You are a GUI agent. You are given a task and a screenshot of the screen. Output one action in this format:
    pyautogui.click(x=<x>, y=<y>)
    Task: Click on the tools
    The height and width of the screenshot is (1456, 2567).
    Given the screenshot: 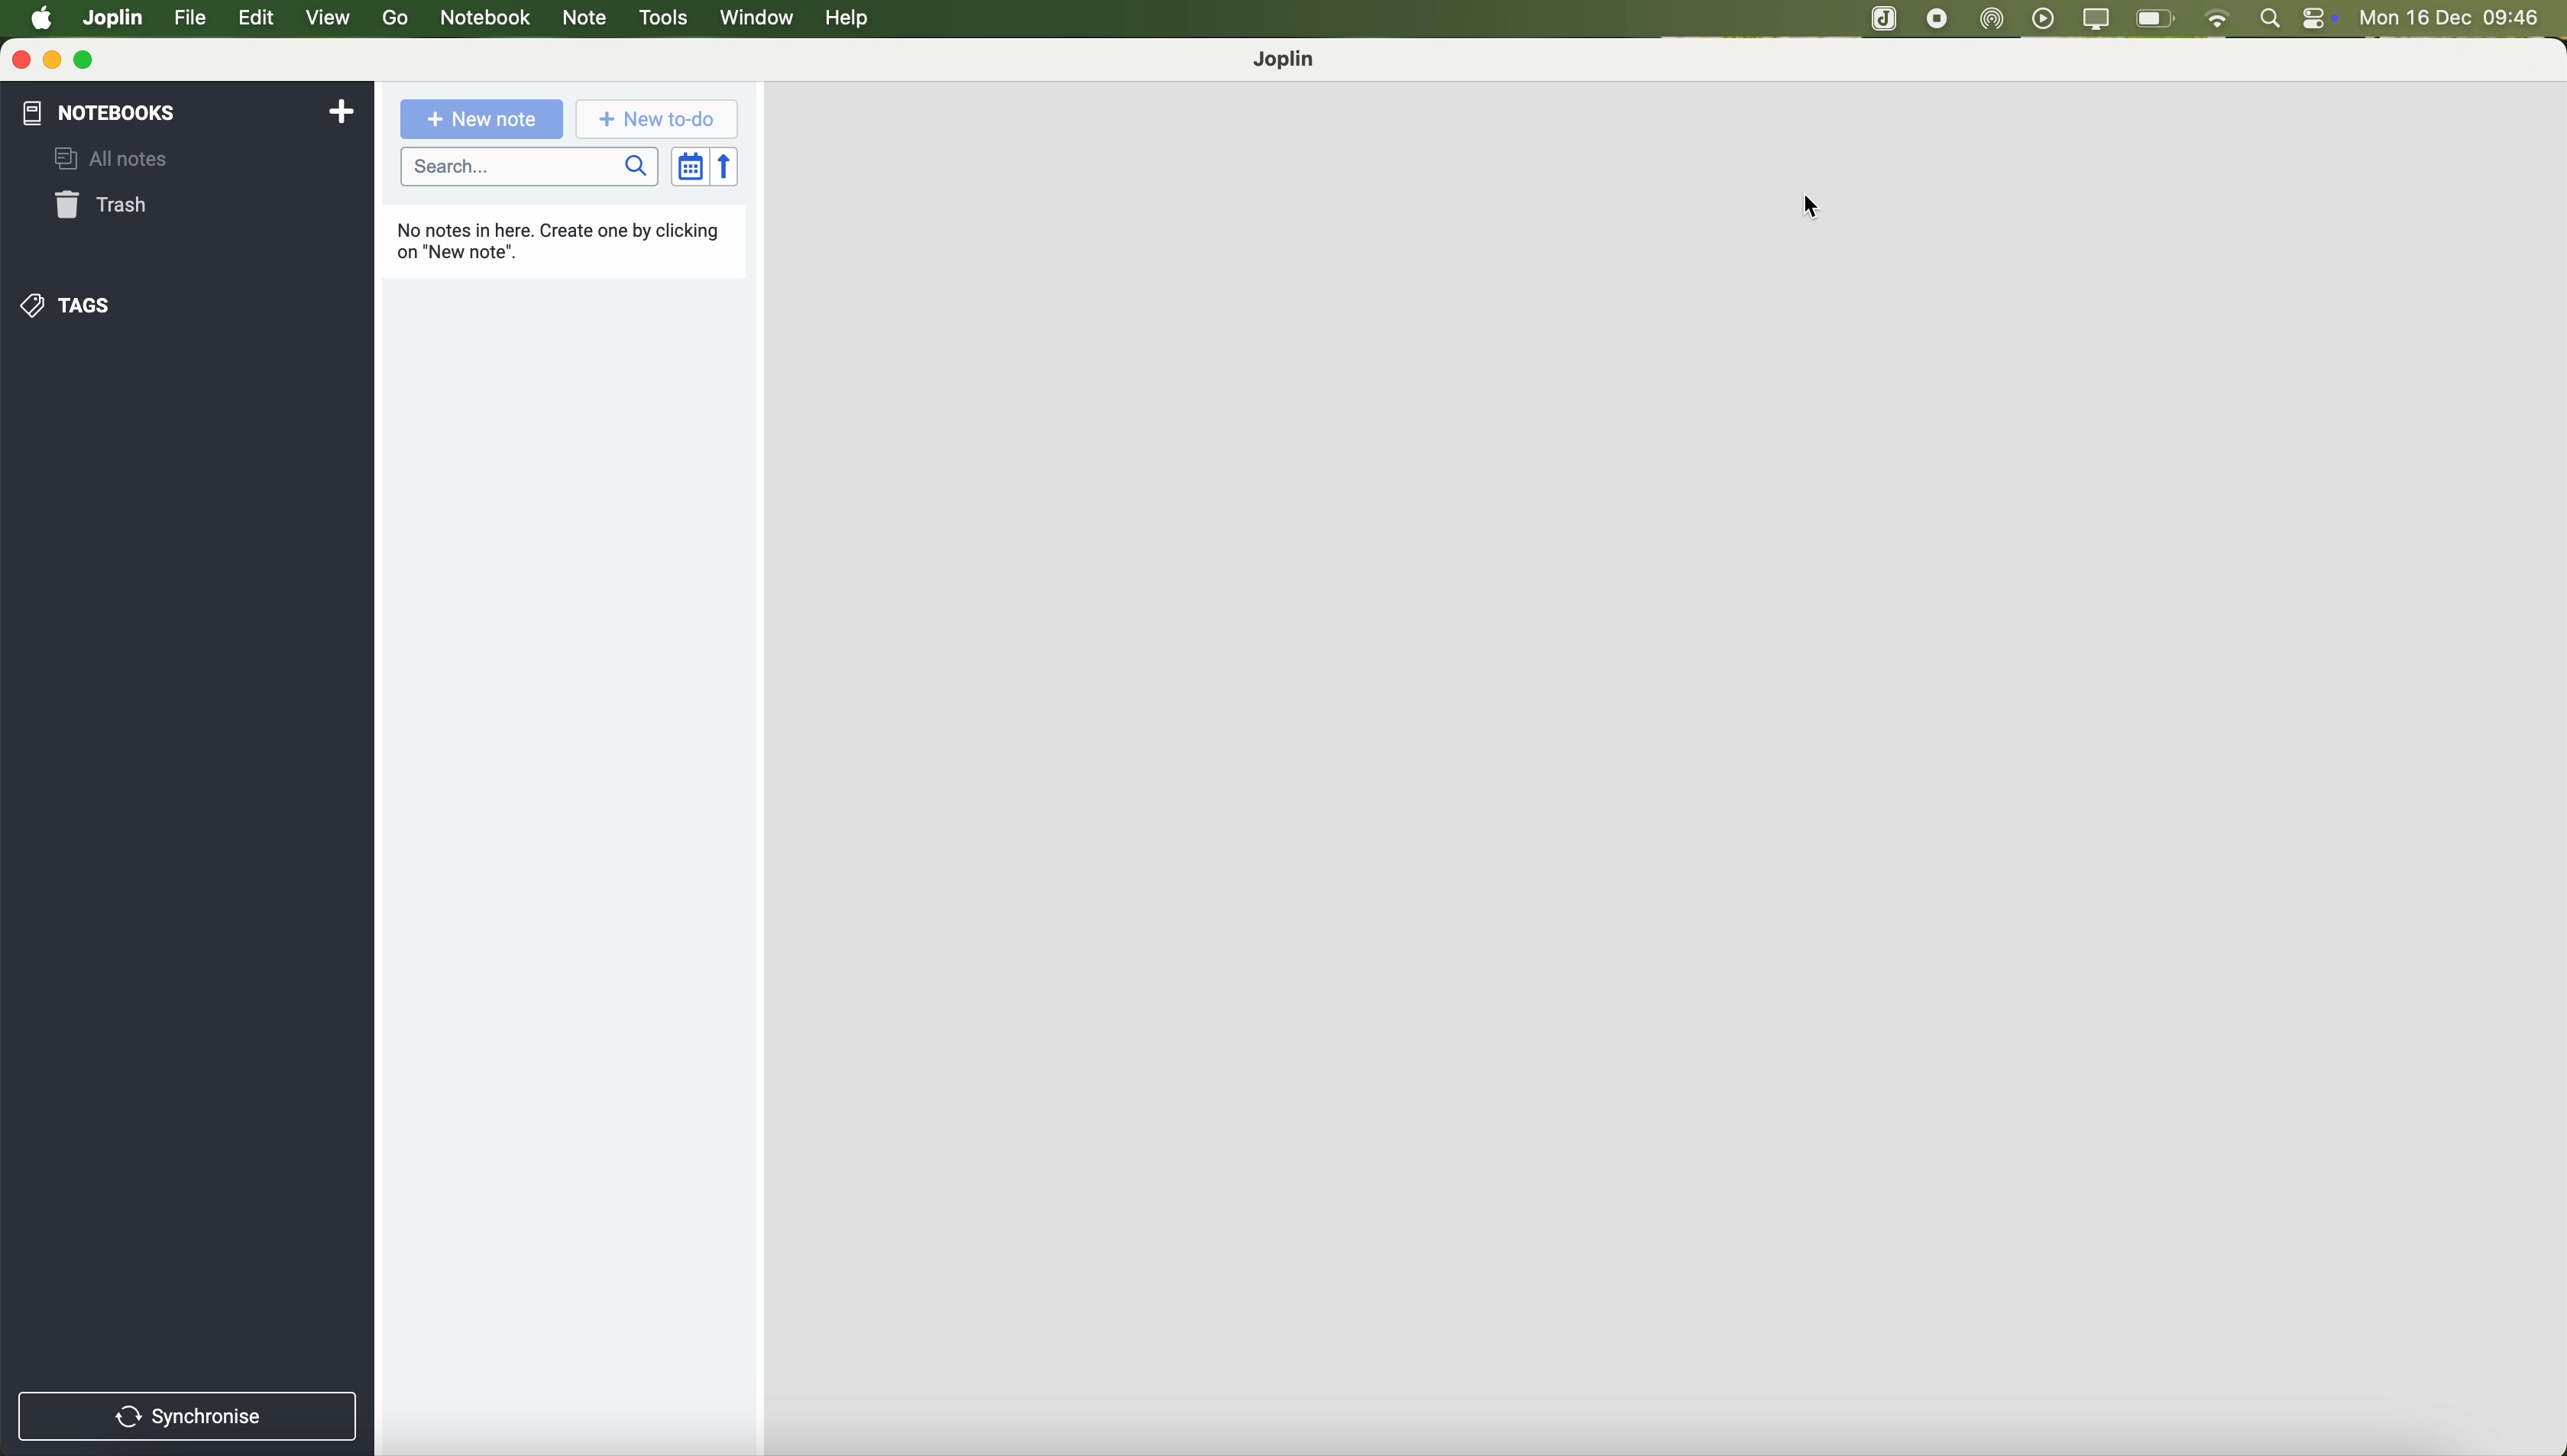 What is the action you would take?
    pyautogui.click(x=662, y=19)
    